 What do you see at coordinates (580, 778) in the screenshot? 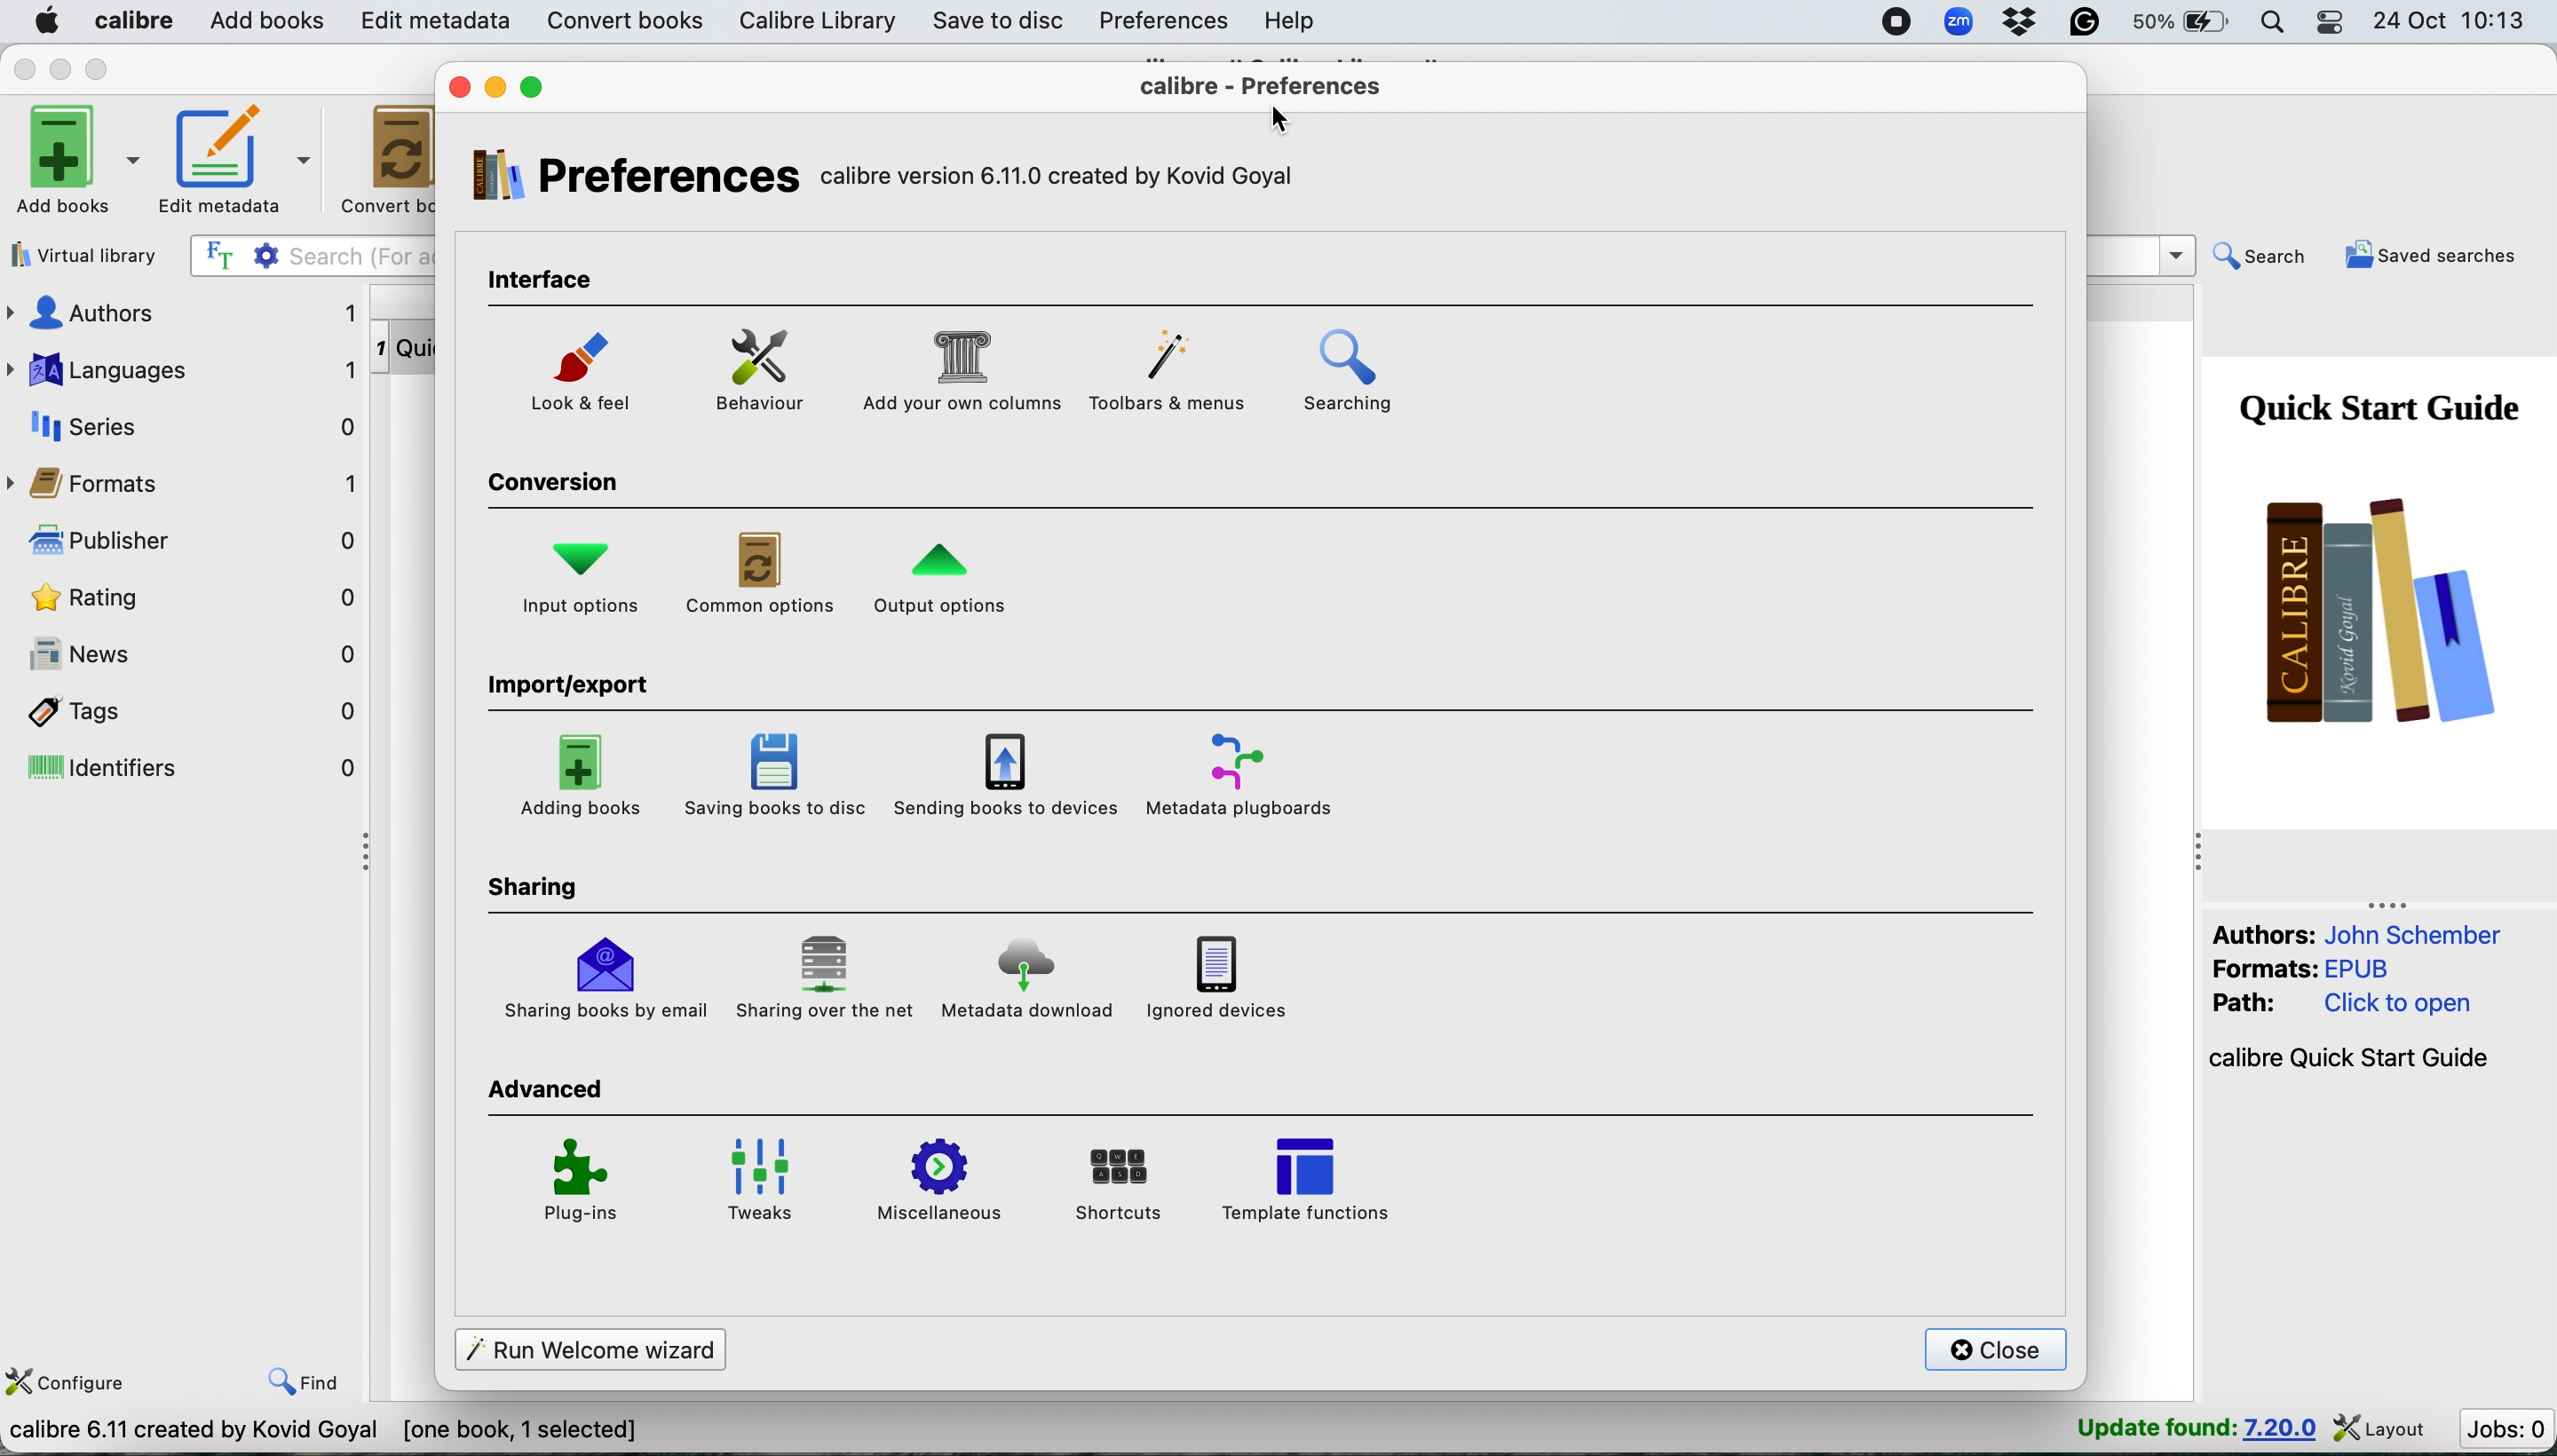
I see `adding books` at bounding box center [580, 778].